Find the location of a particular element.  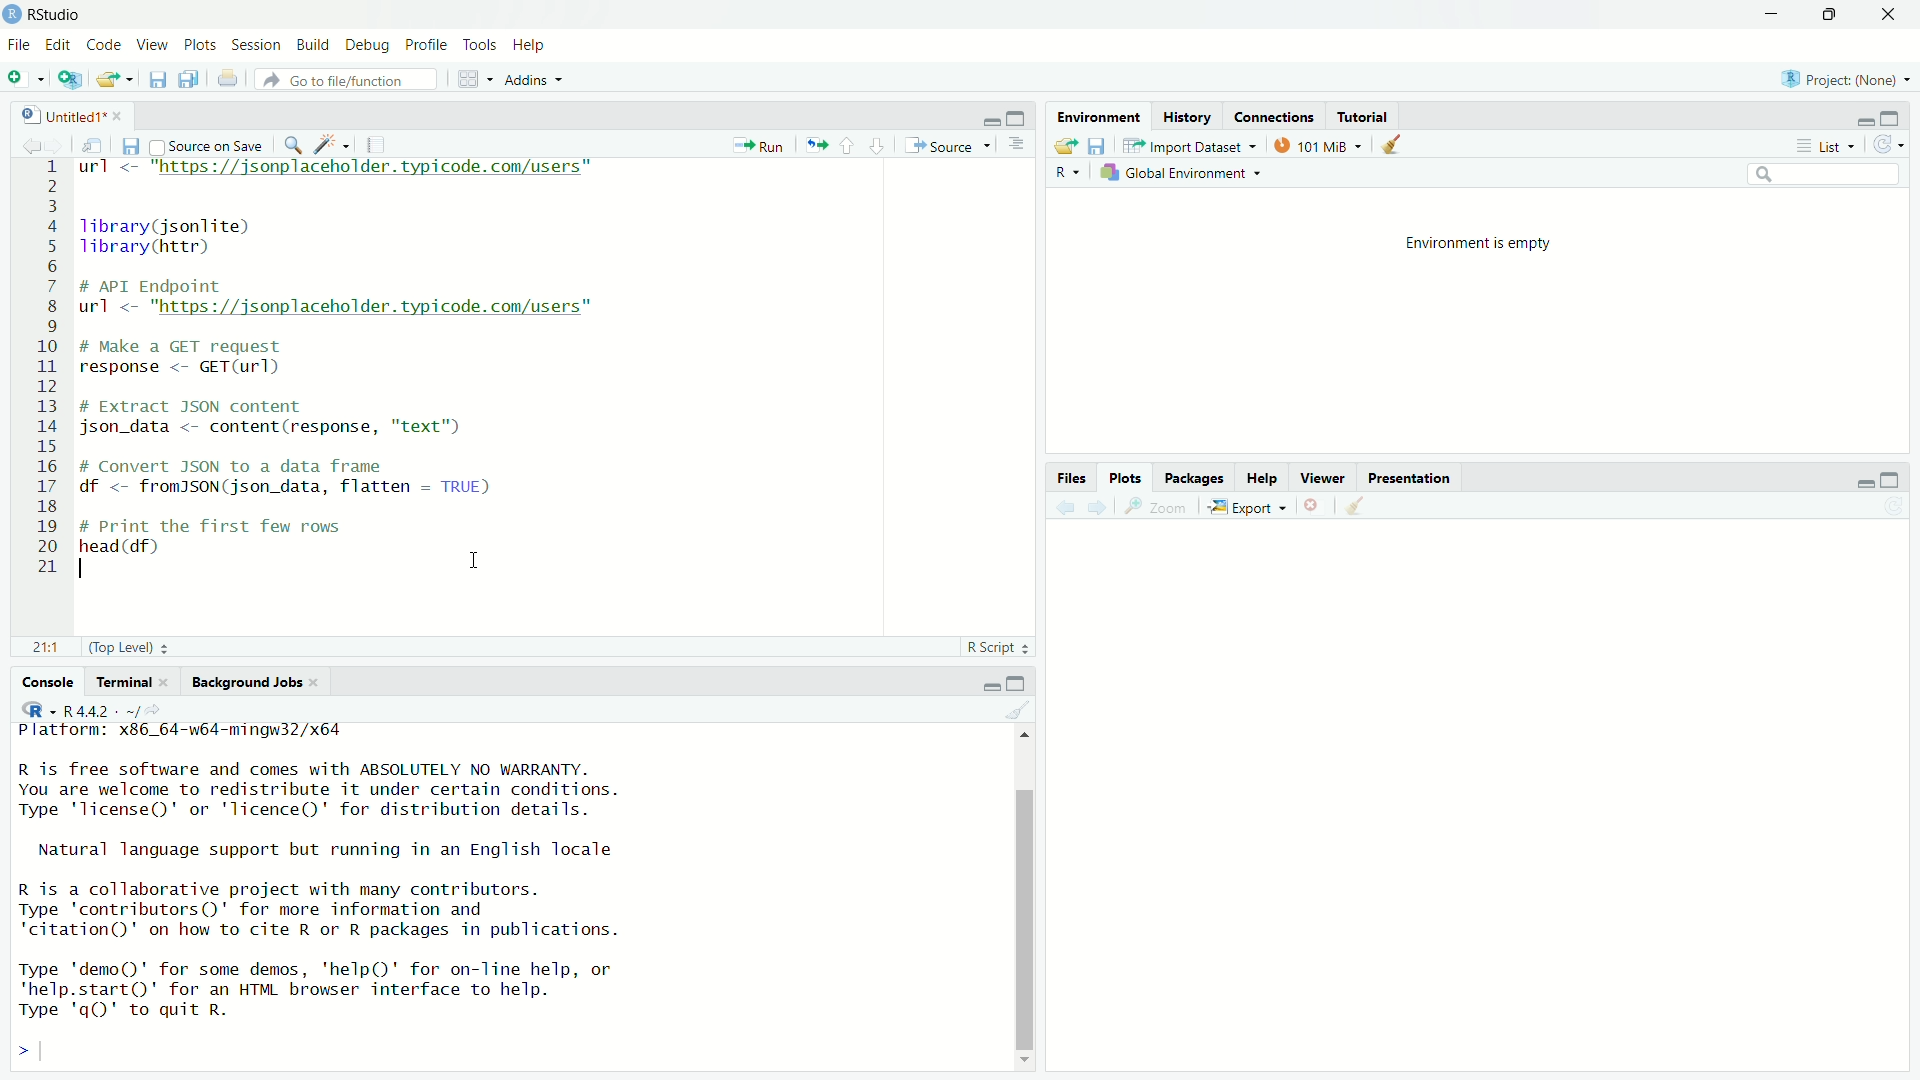

Type 'demo()' for some demos, 'help()' for on-line help, or
'help.start()"' for an HTML browser interface to help.
Type 'qQ)' to quit R. is located at coordinates (316, 993).